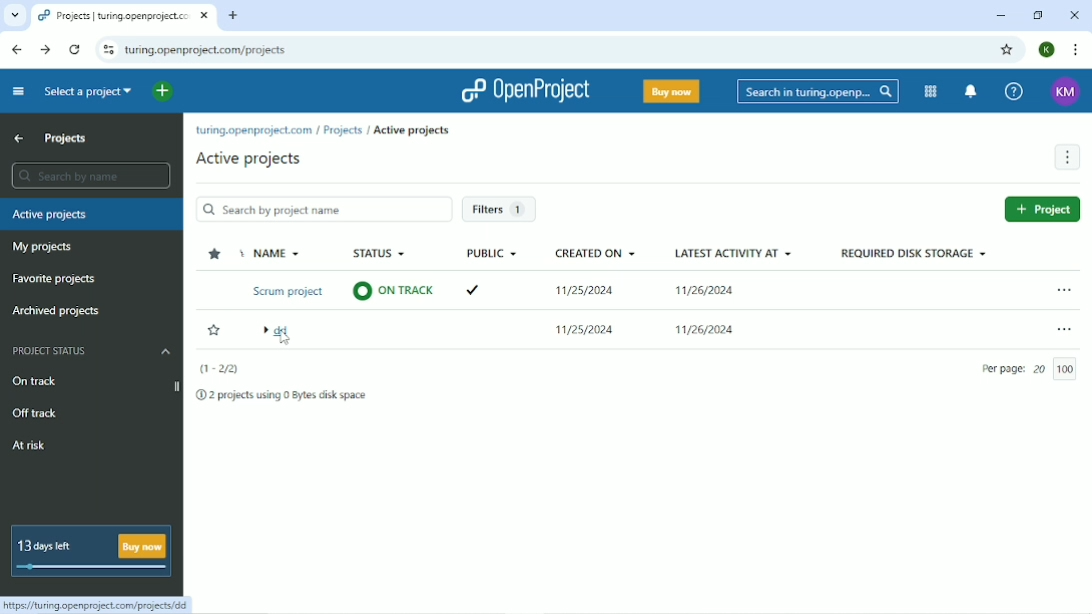  I want to click on Search by name, so click(323, 209).